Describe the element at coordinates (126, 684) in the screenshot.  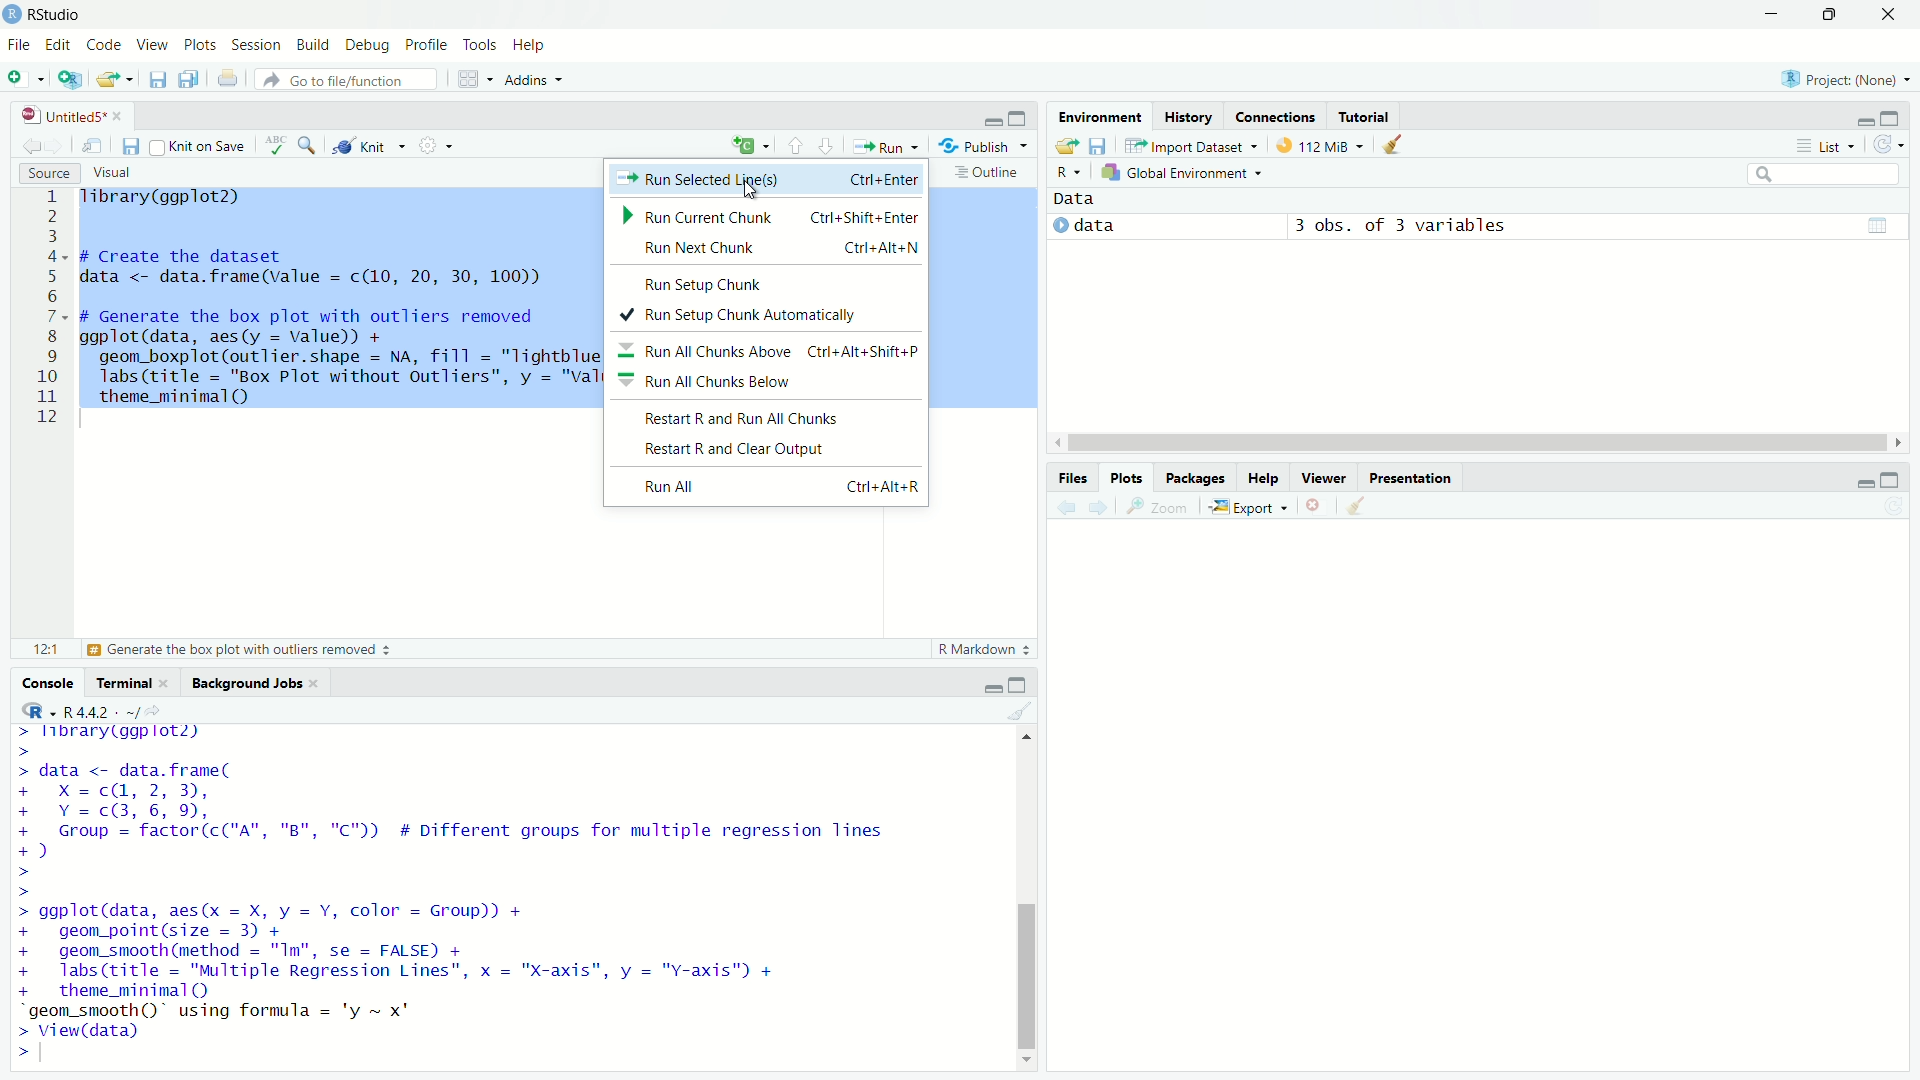
I see `Terminal` at that location.